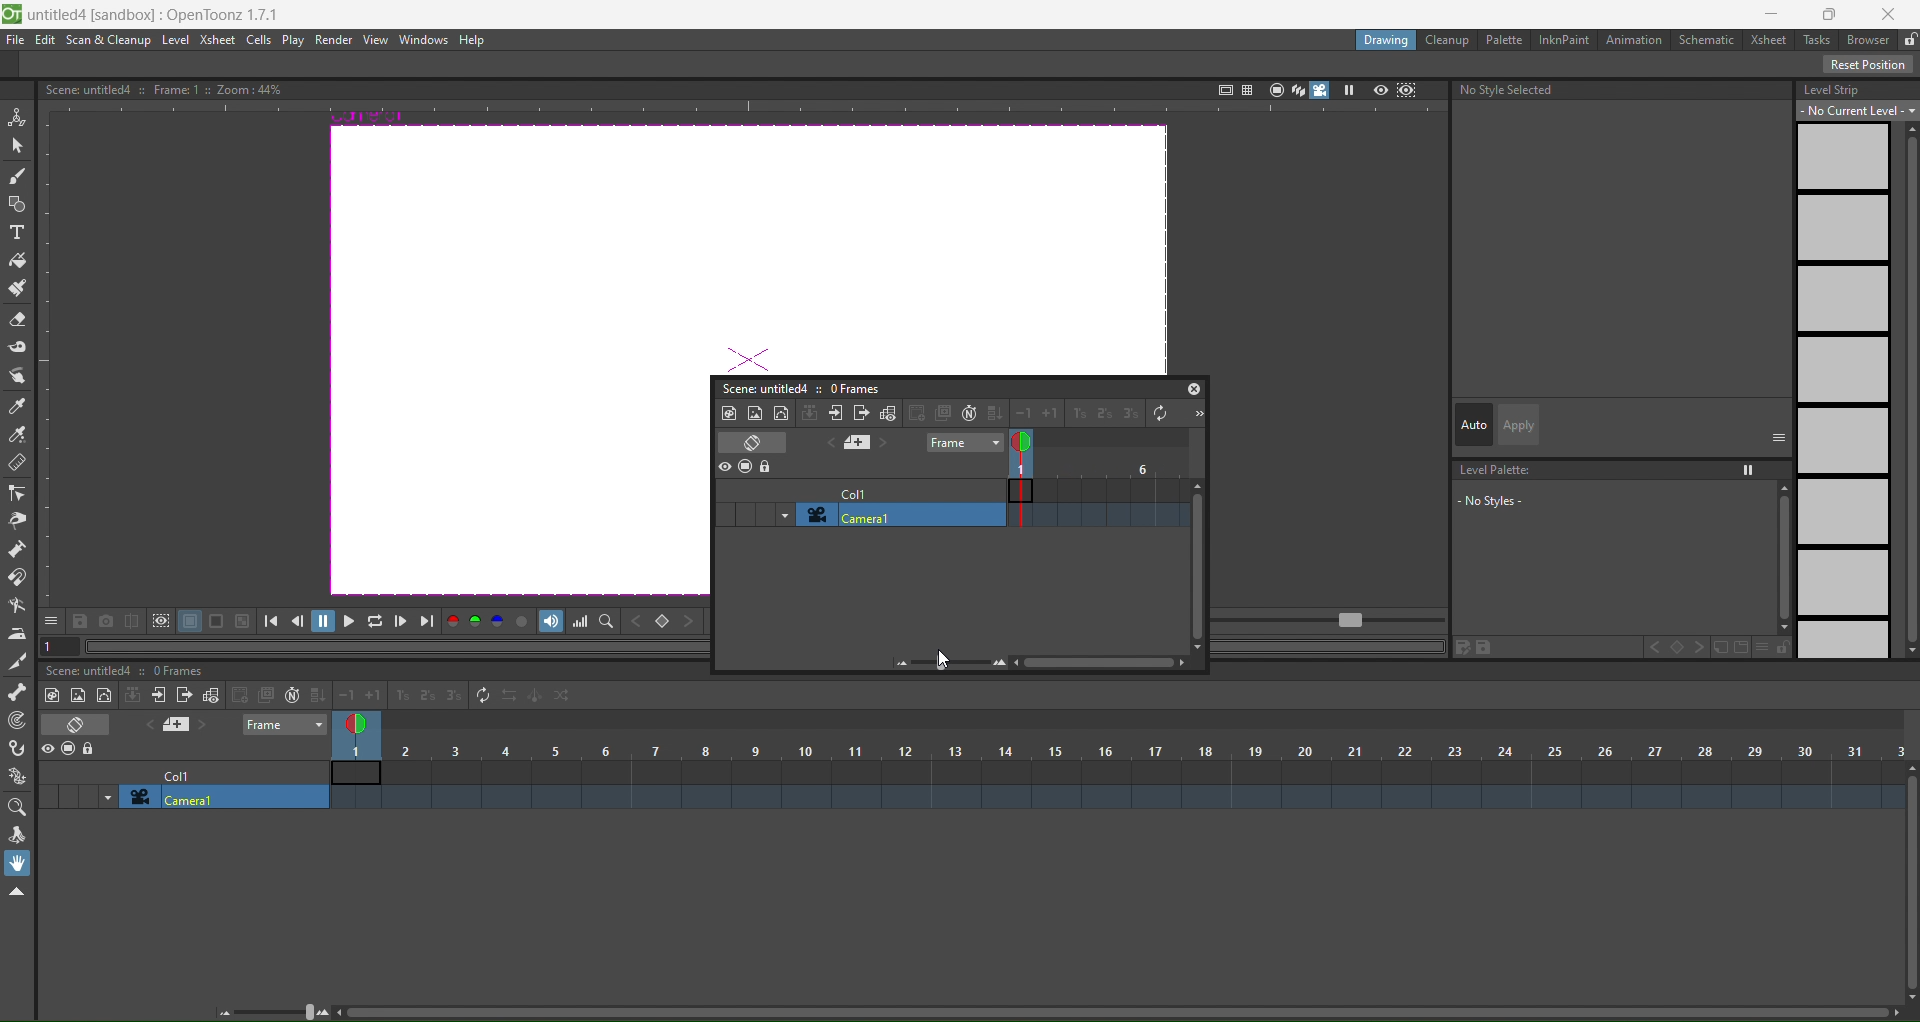  Describe the element at coordinates (148, 622) in the screenshot. I see `icon` at that location.